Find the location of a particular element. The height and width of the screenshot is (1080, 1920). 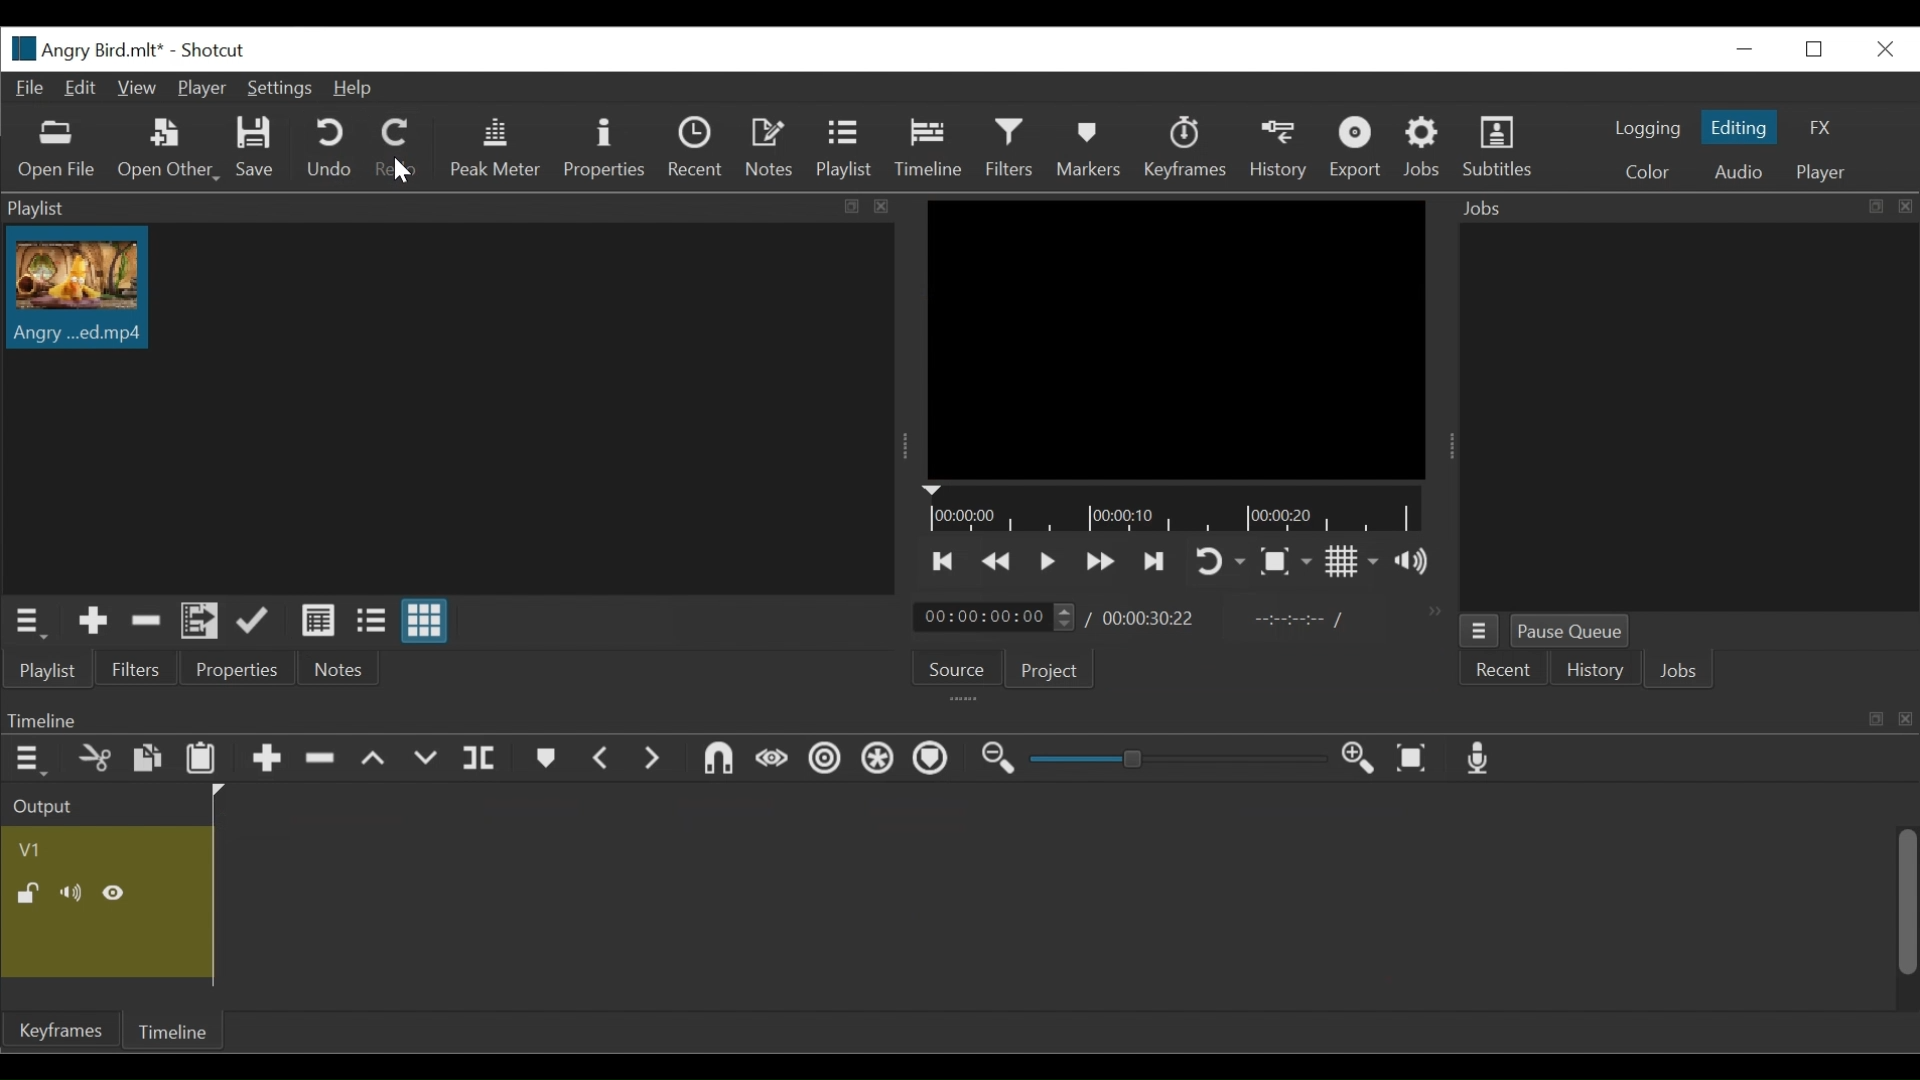

Edit is located at coordinates (81, 89).